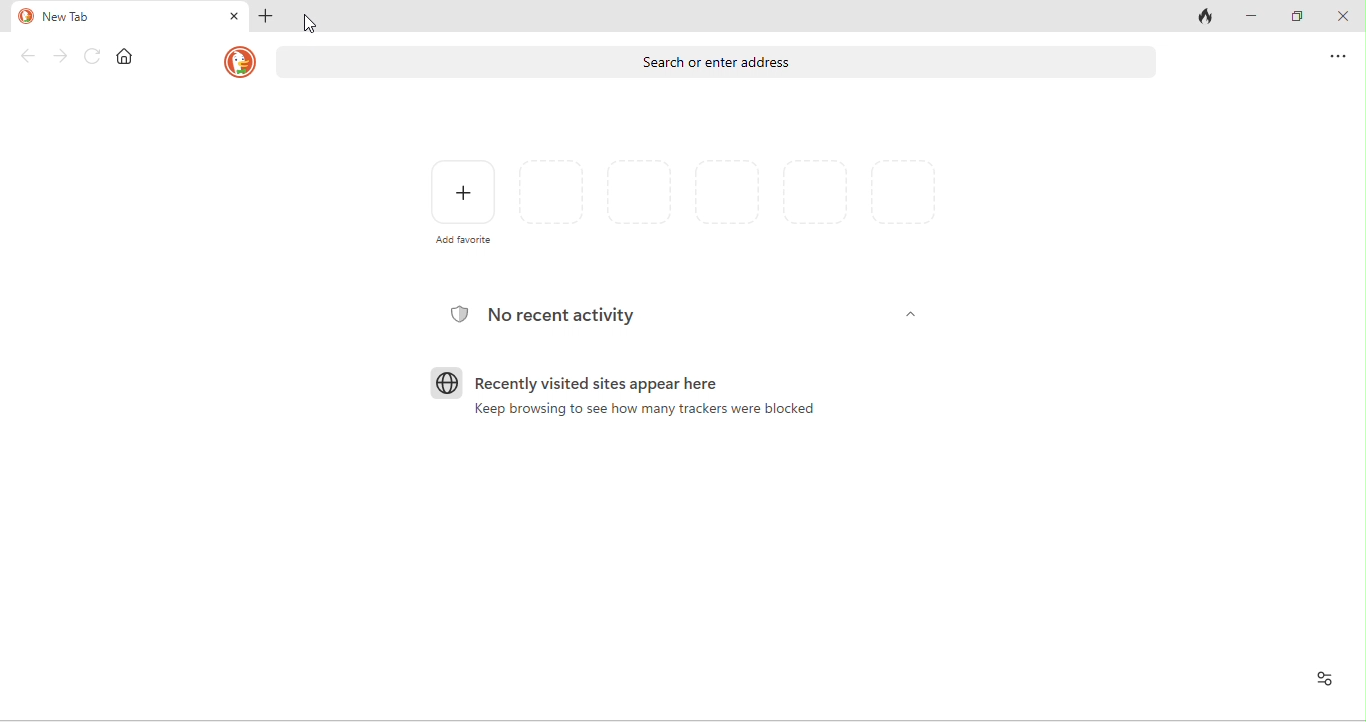 Image resolution: width=1366 pixels, height=722 pixels. What do you see at coordinates (1342, 17) in the screenshot?
I see `close` at bounding box center [1342, 17].